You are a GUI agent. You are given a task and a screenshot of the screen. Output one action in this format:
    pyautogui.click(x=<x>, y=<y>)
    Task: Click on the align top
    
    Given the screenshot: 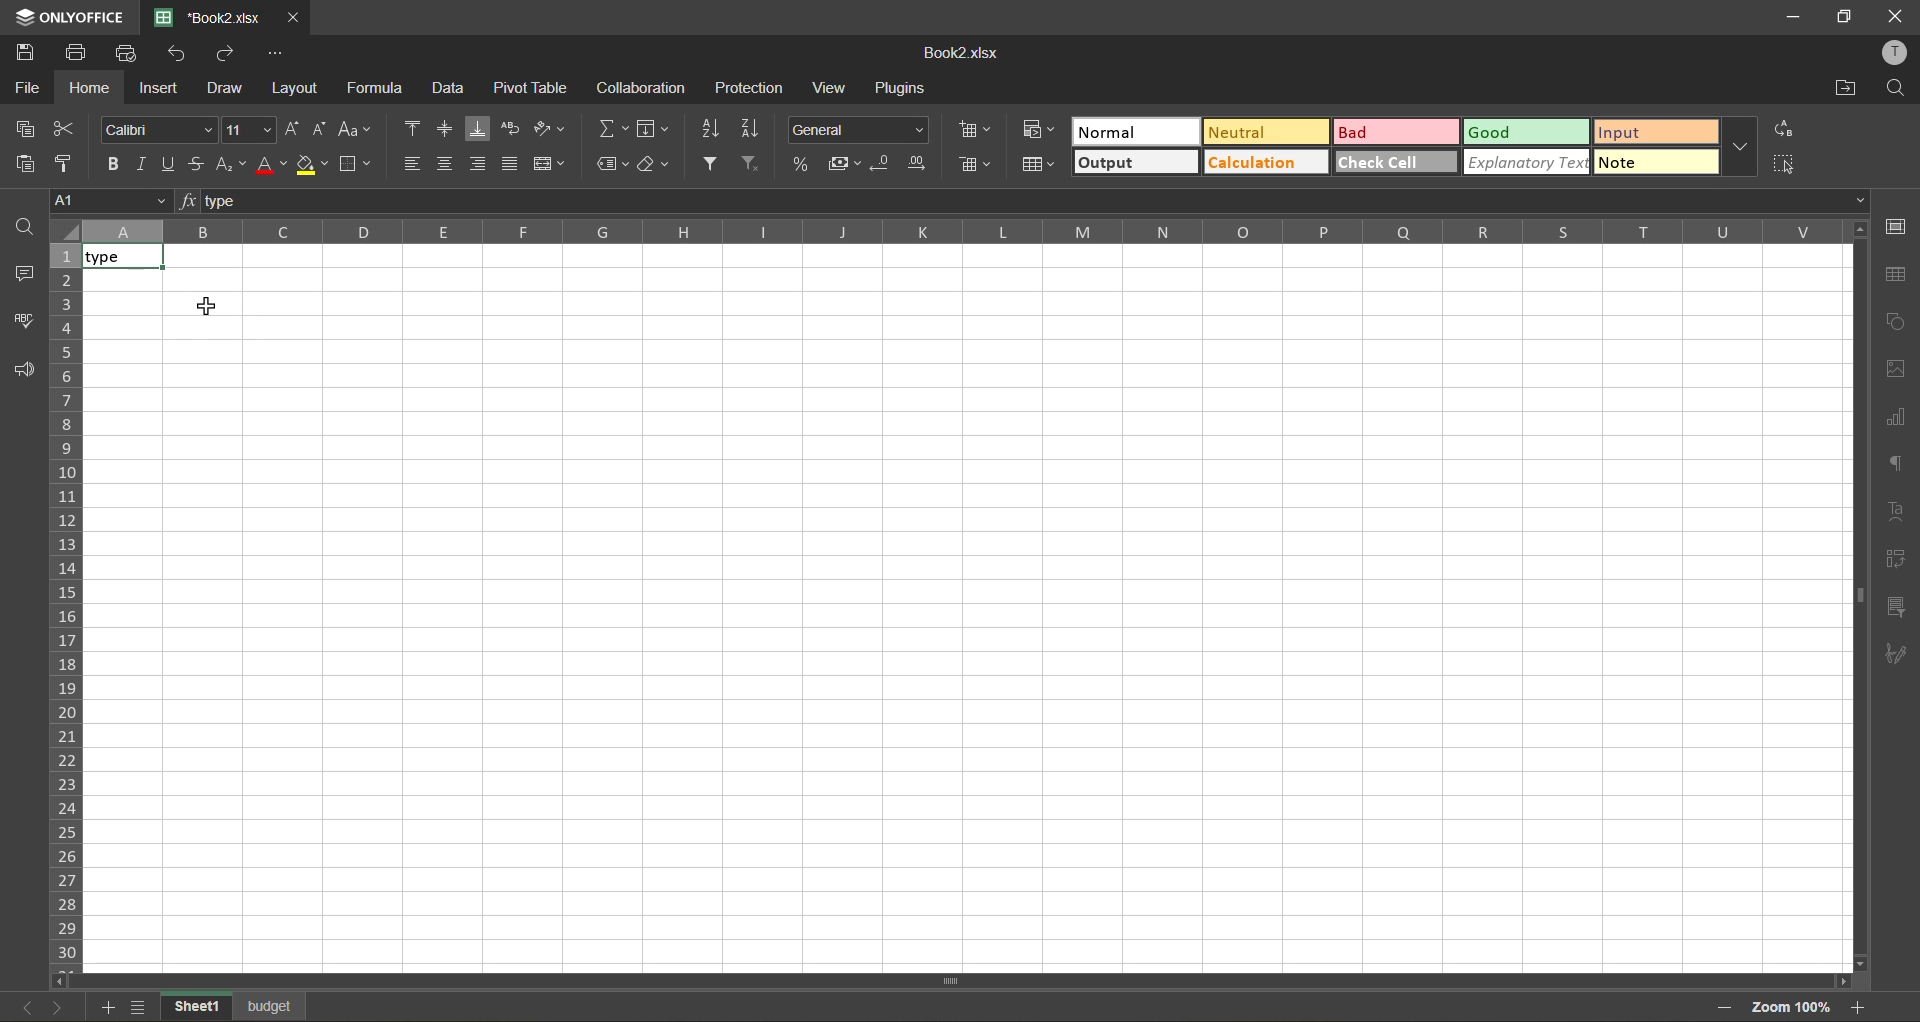 What is the action you would take?
    pyautogui.click(x=409, y=126)
    